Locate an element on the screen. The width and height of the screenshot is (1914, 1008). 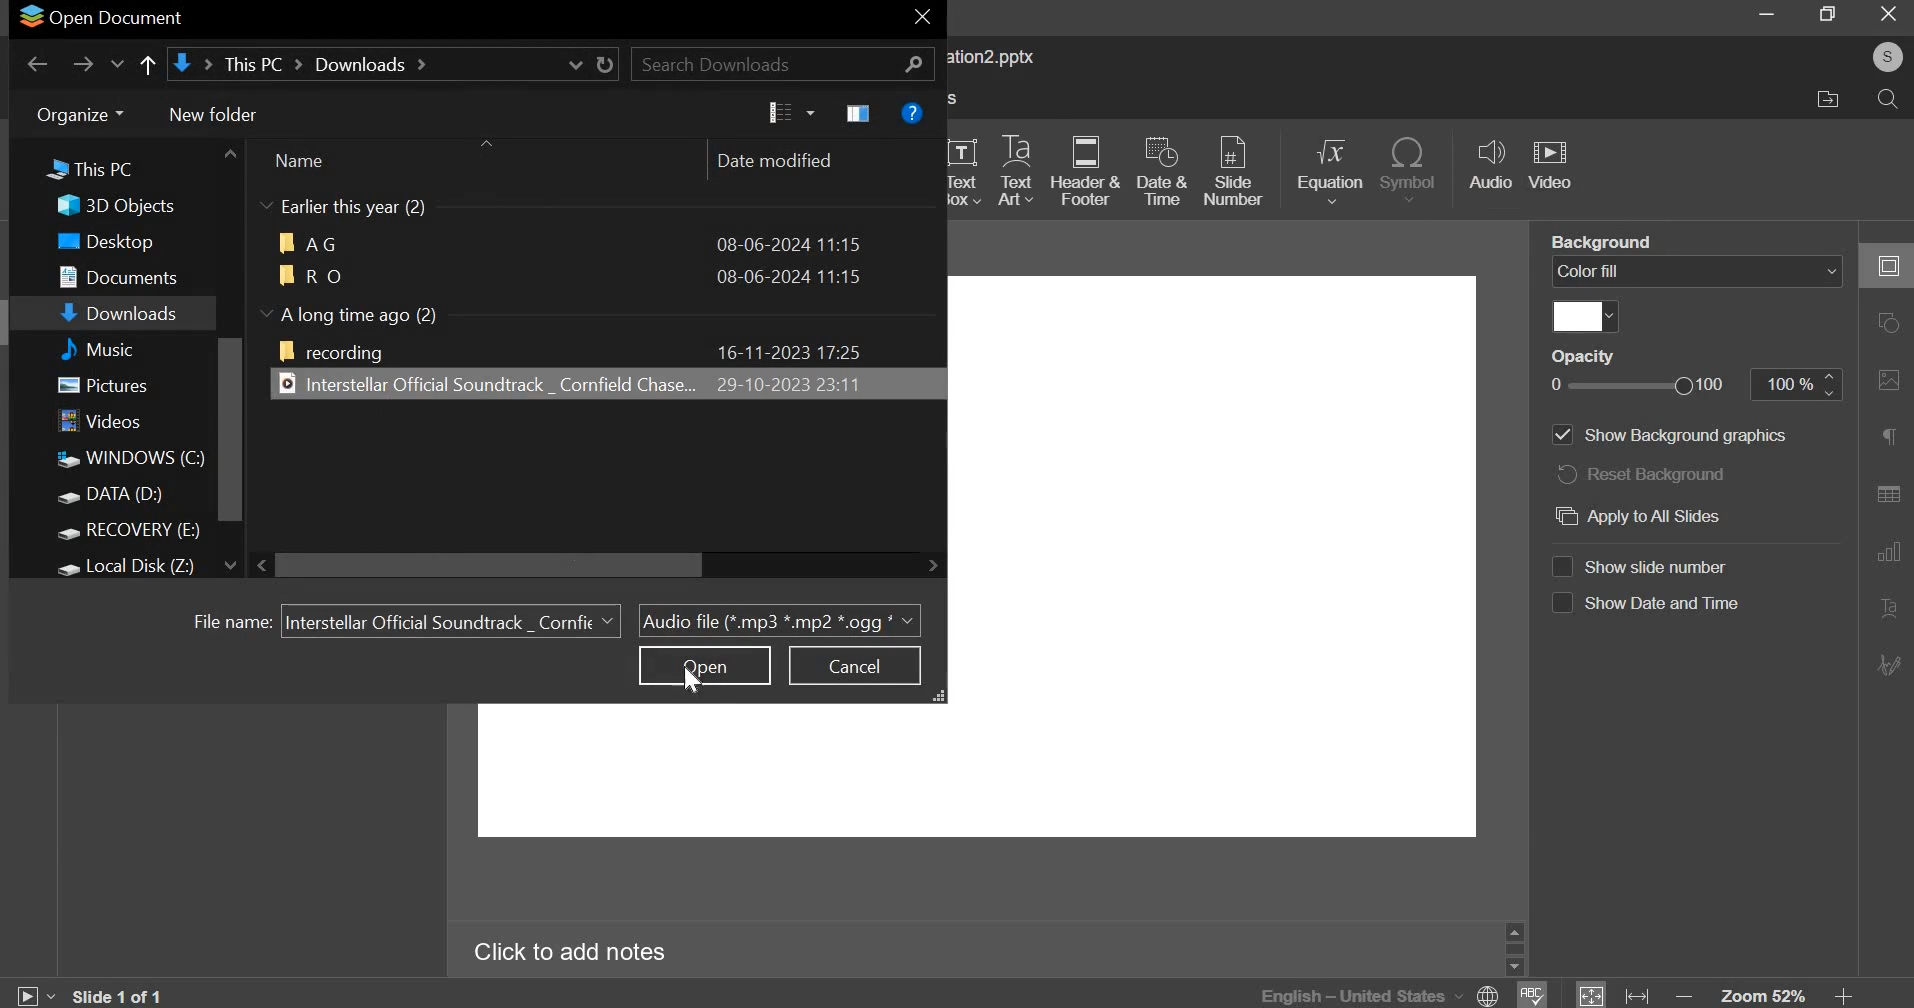
show/hide is located at coordinates (267, 205).